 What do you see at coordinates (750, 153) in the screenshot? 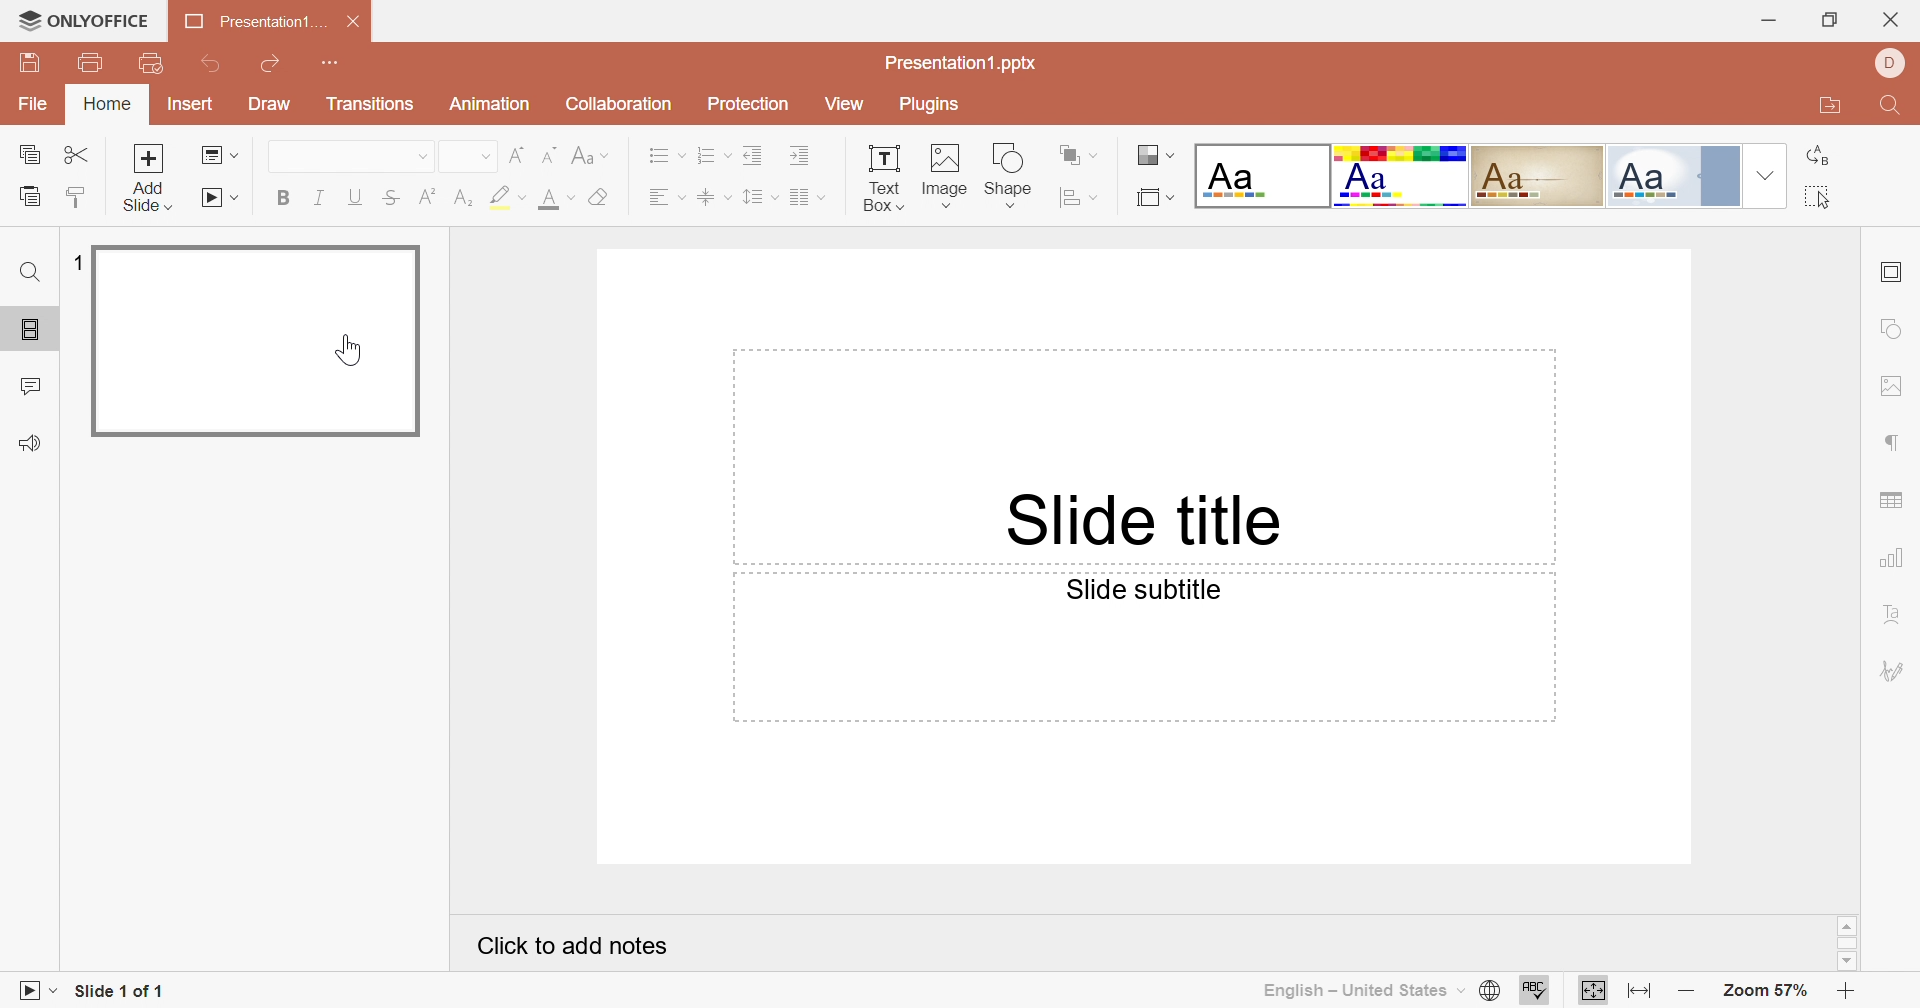
I see `Decrease Indent` at bounding box center [750, 153].